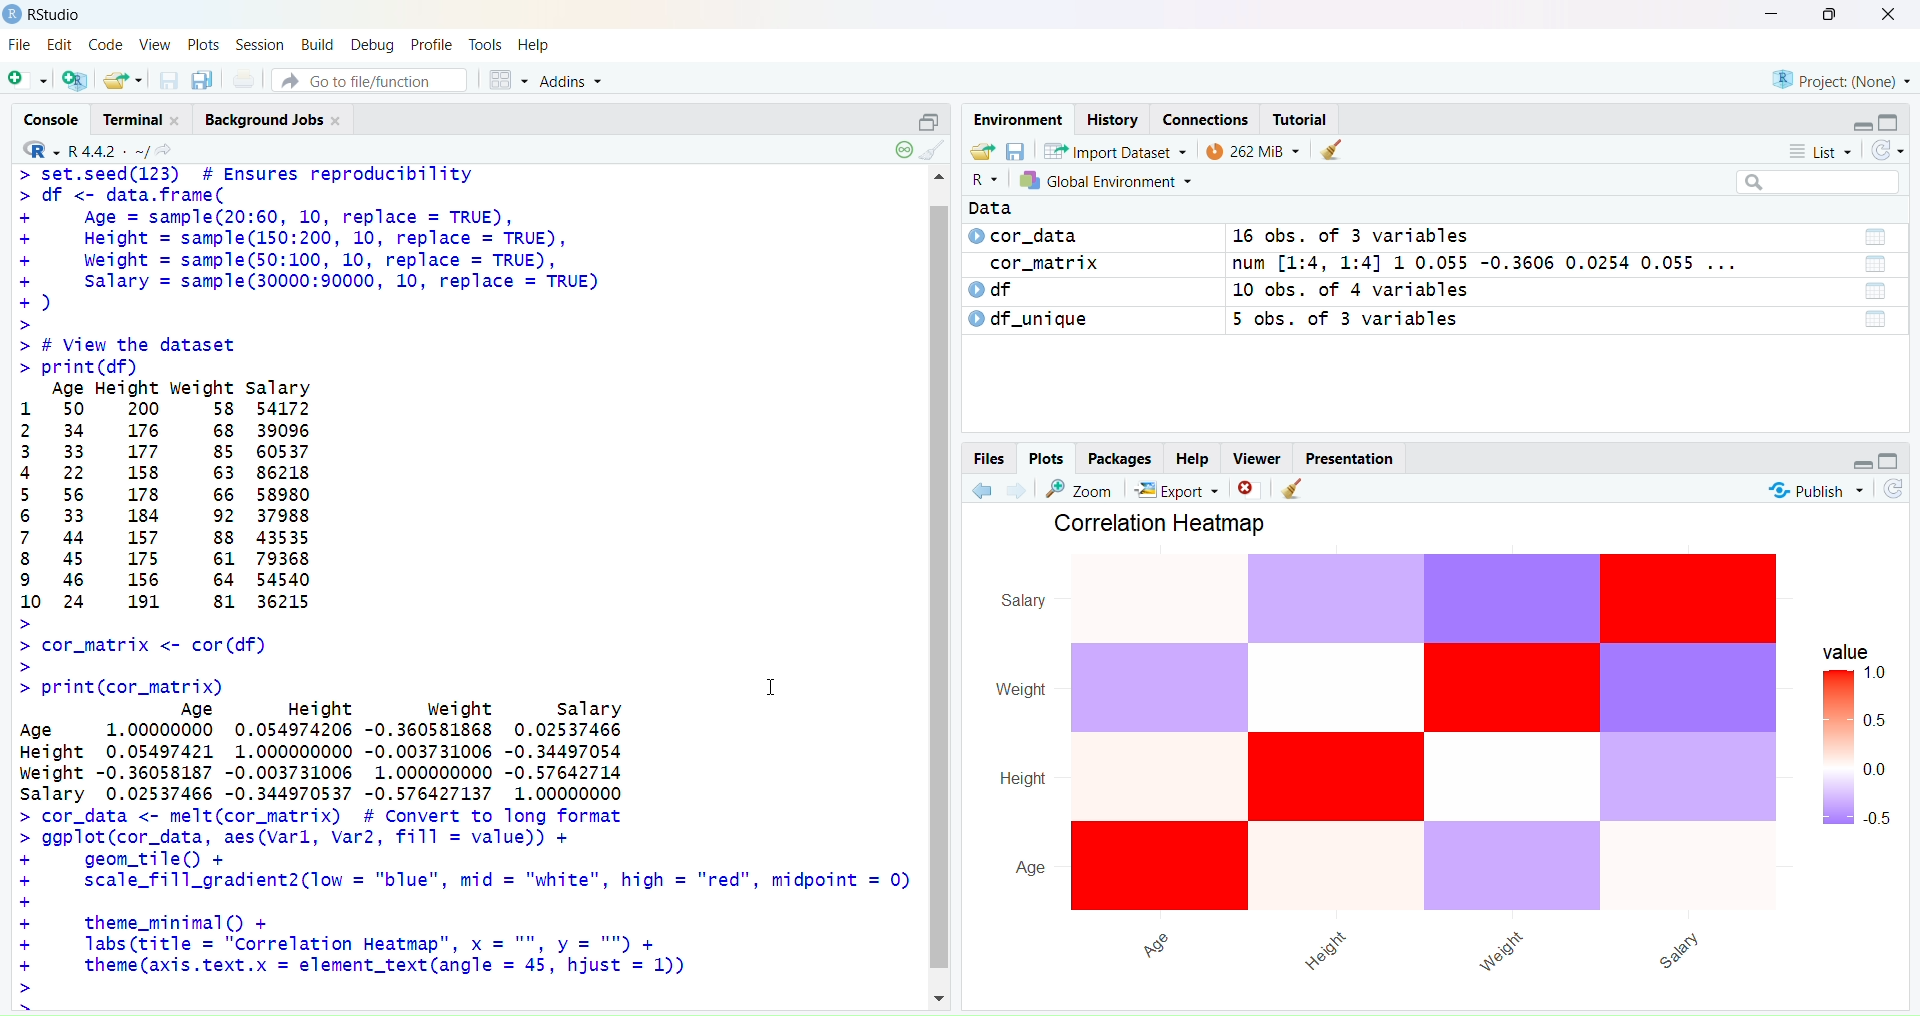  What do you see at coordinates (902, 149) in the screenshot?
I see `Session suspend timeout passed` at bounding box center [902, 149].